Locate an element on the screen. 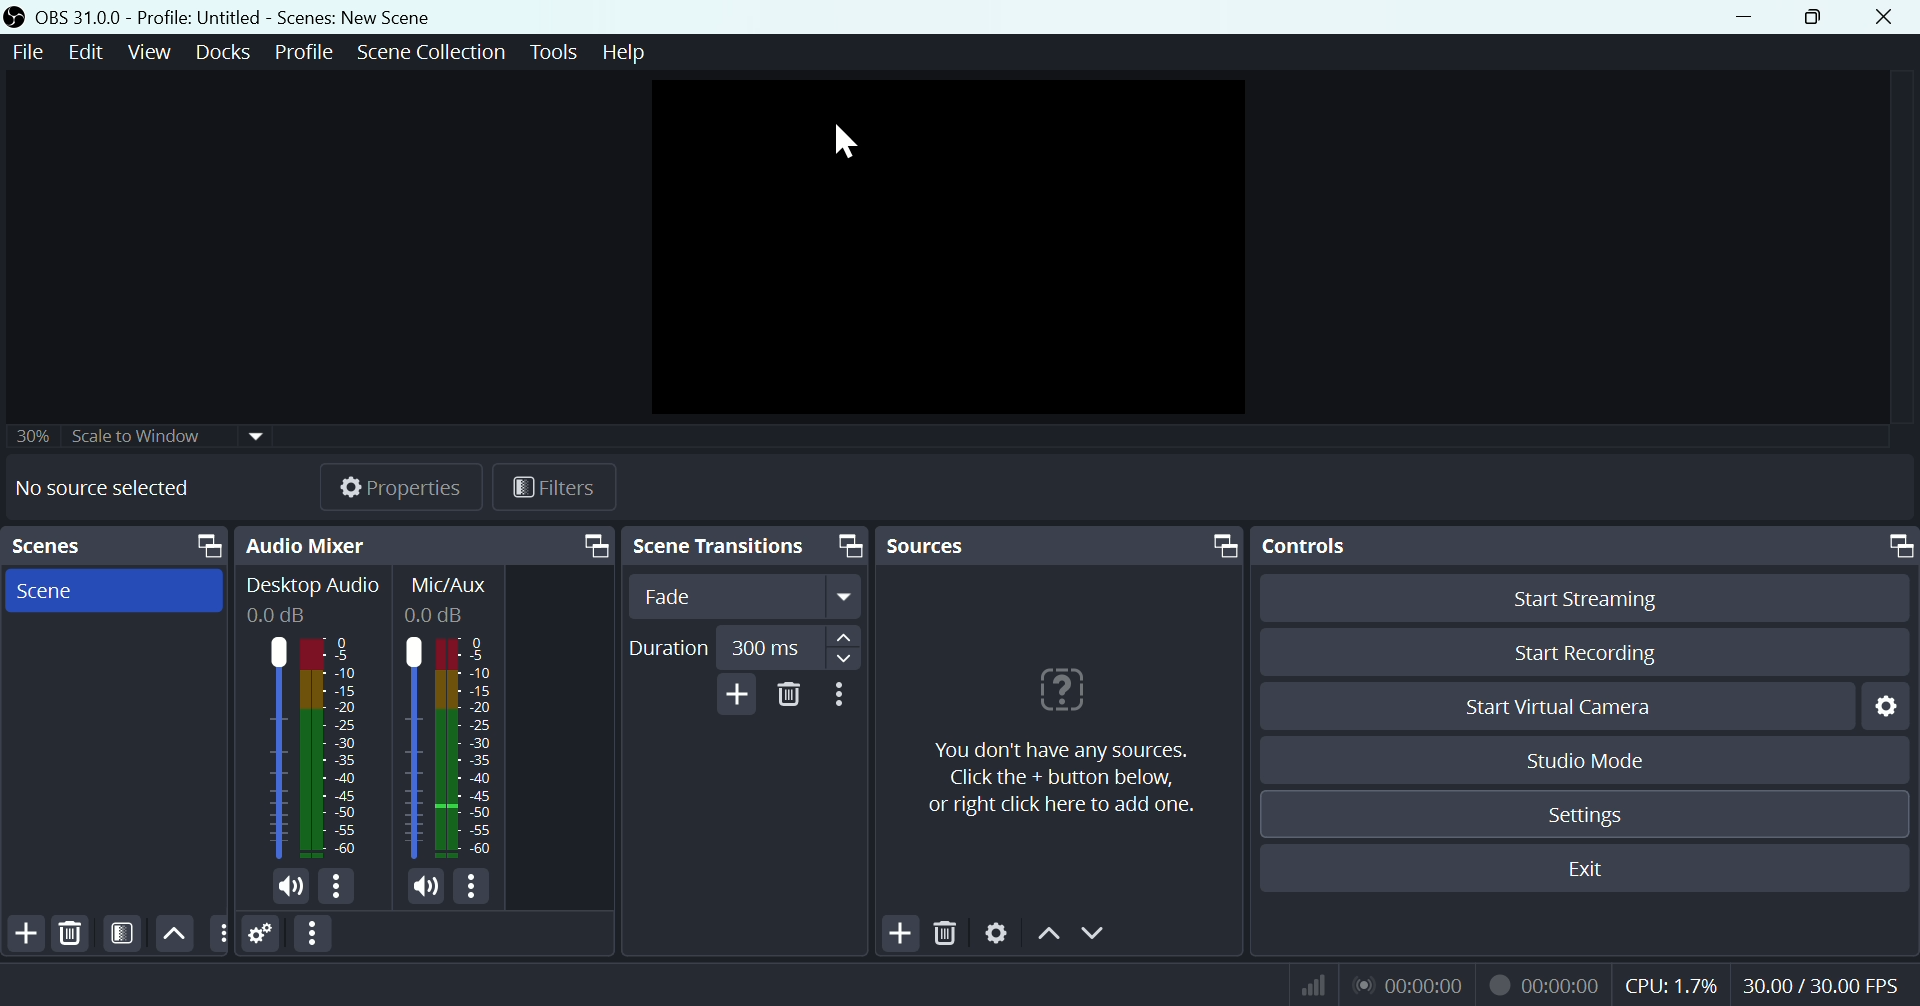 The image size is (1920, 1006). More options is located at coordinates (317, 933).